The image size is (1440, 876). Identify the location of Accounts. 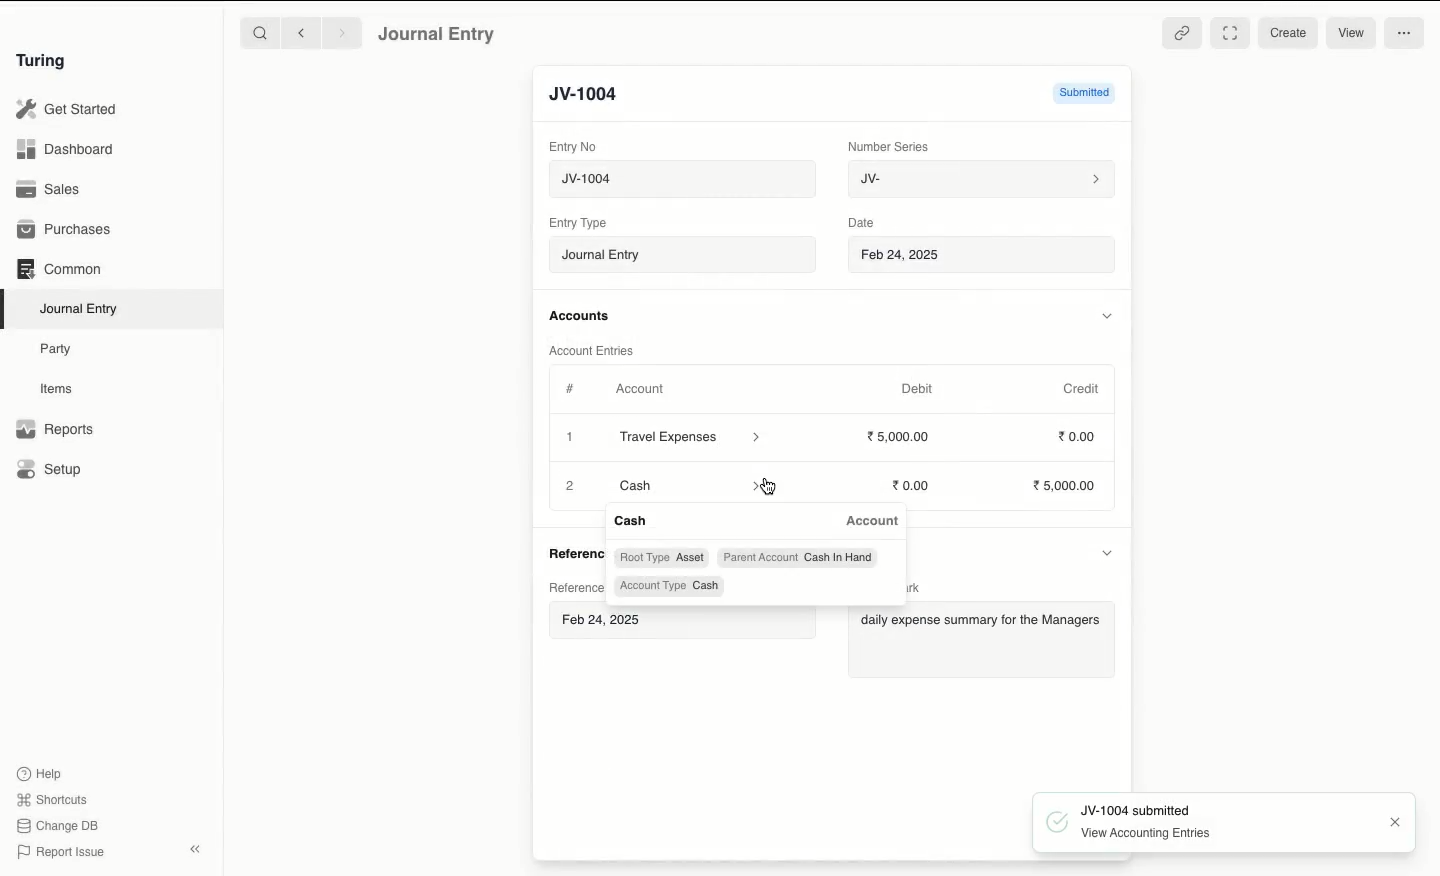
(581, 316).